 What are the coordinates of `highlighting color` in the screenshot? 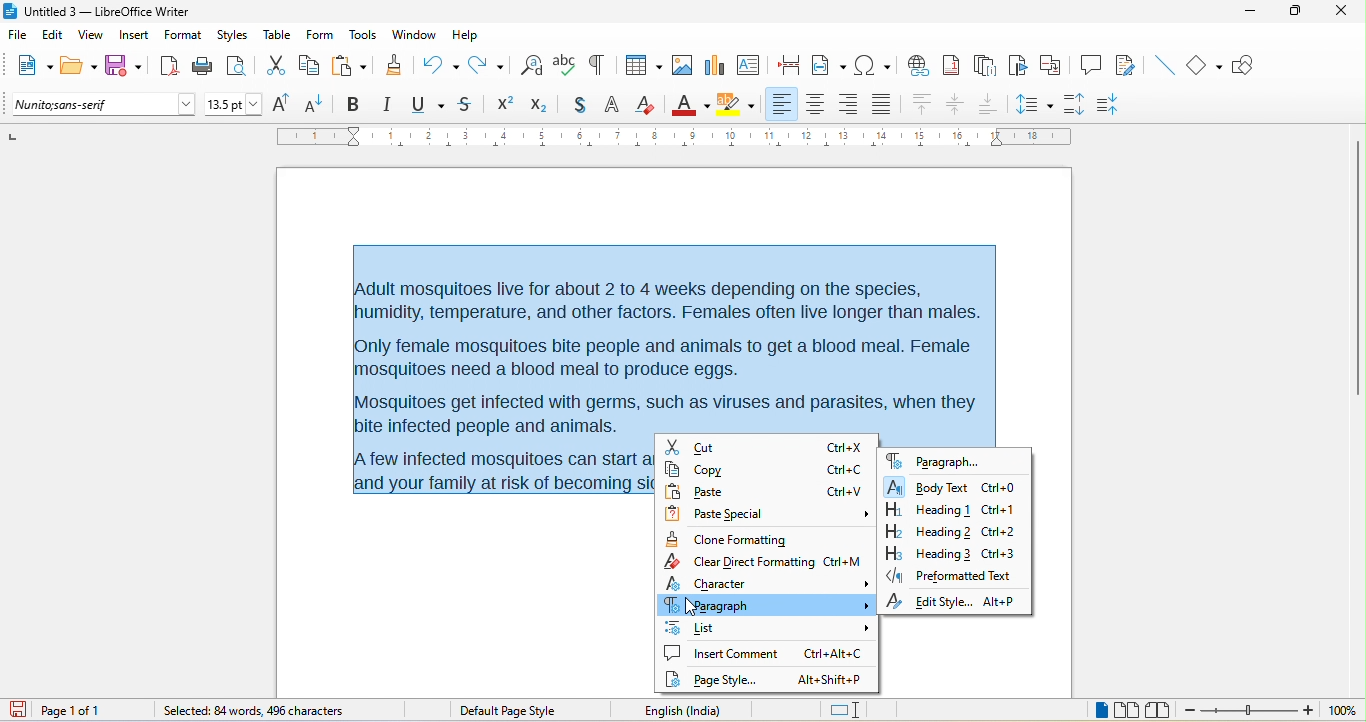 It's located at (736, 105).